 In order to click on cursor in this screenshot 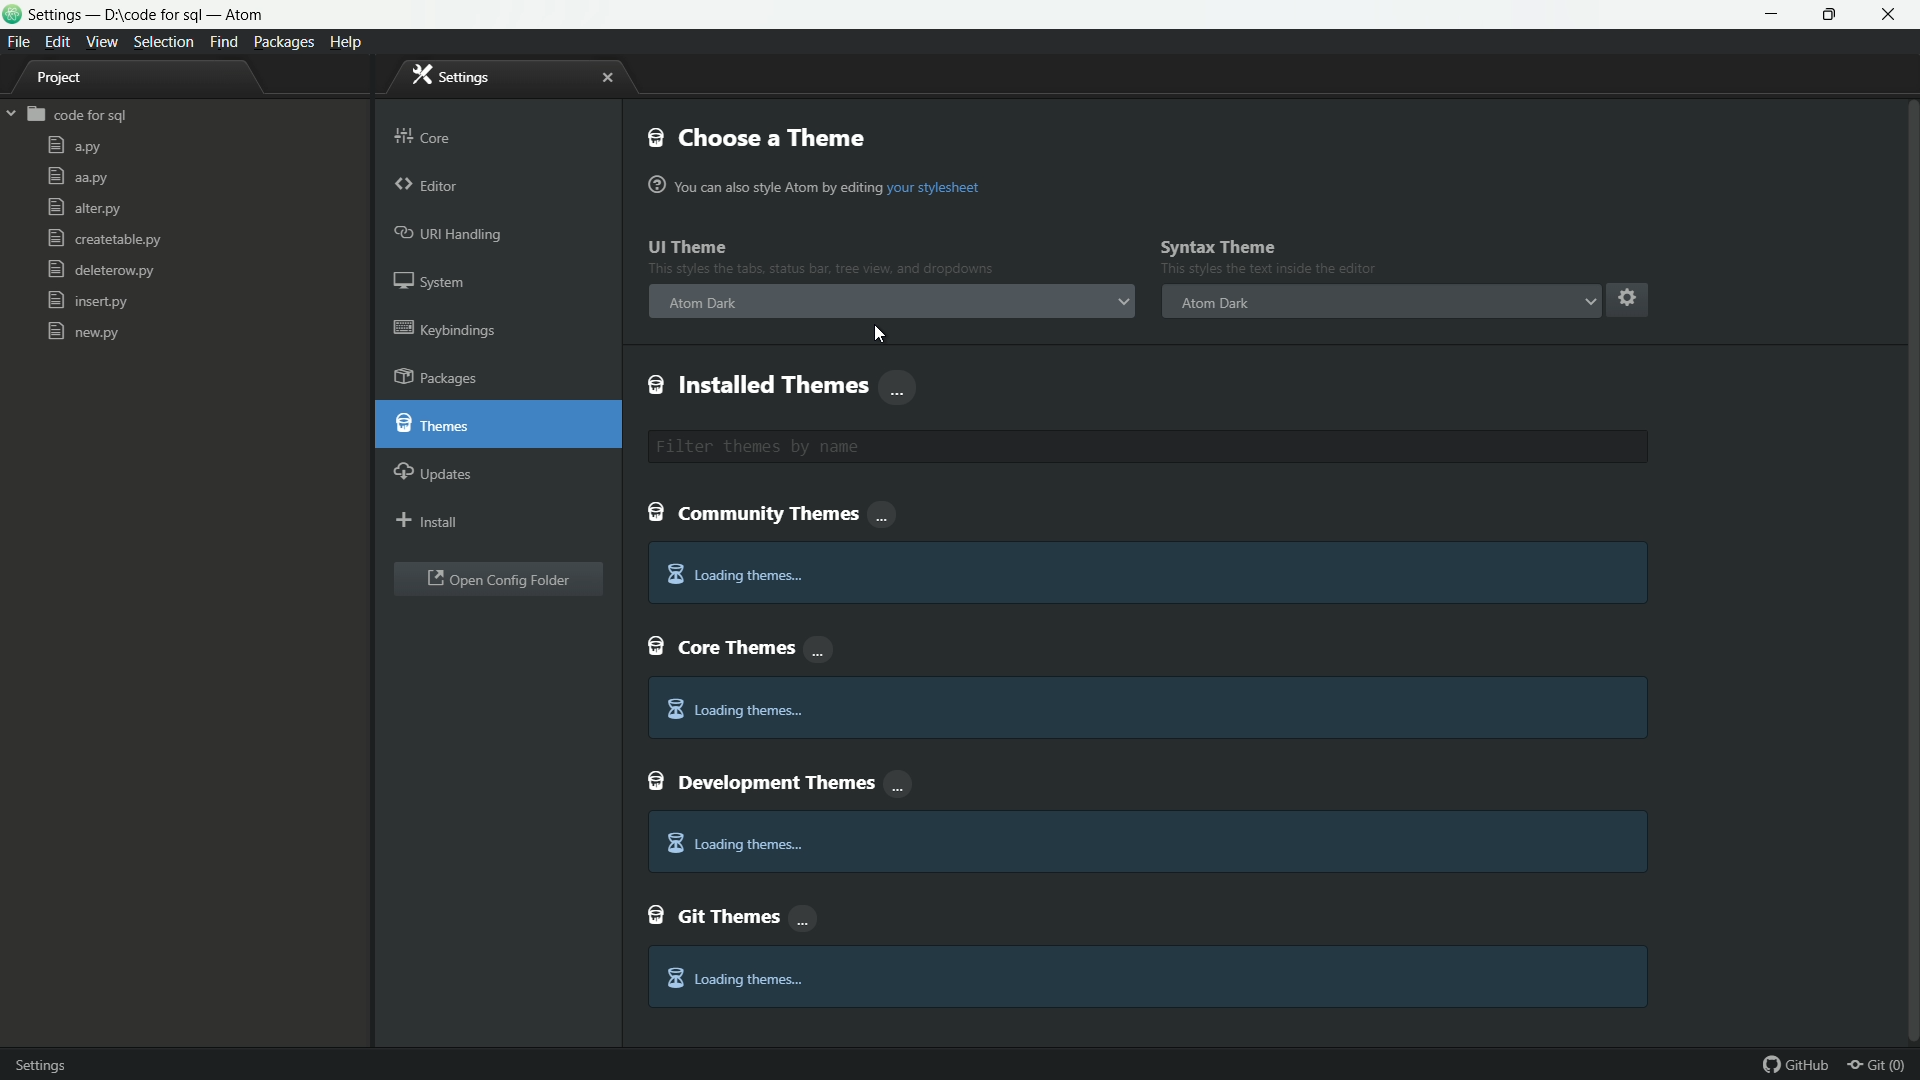, I will do `click(875, 332)`.